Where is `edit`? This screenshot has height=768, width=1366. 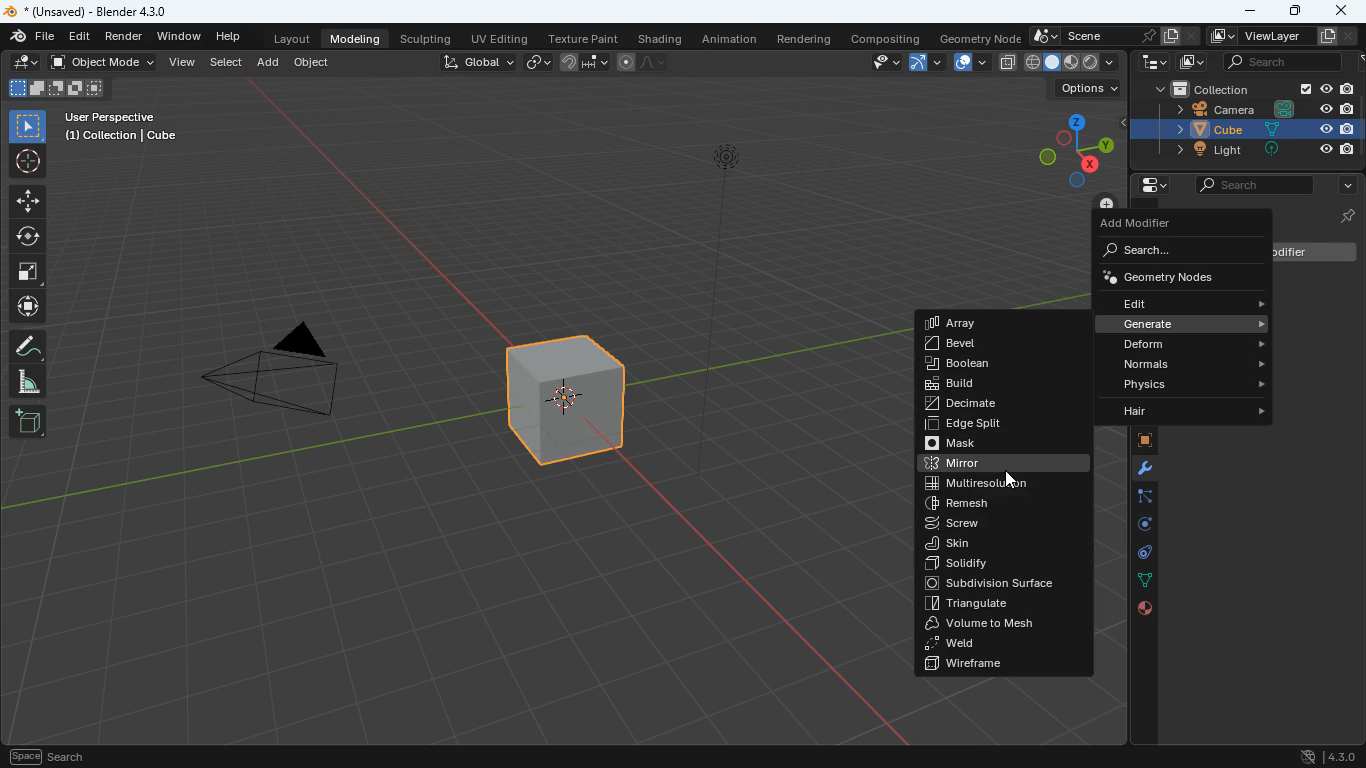
edit is located at coordinates (1190, 303).